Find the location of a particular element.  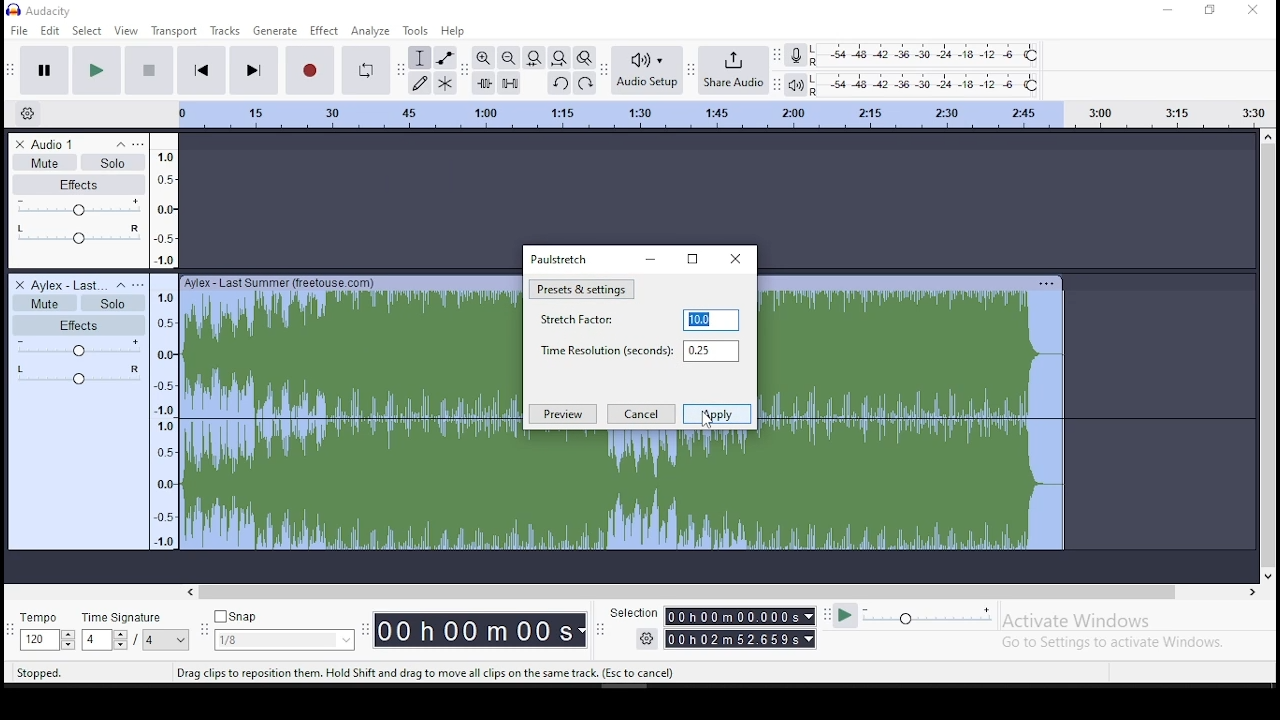

fit selection to width is located at coordinates (534, 58).